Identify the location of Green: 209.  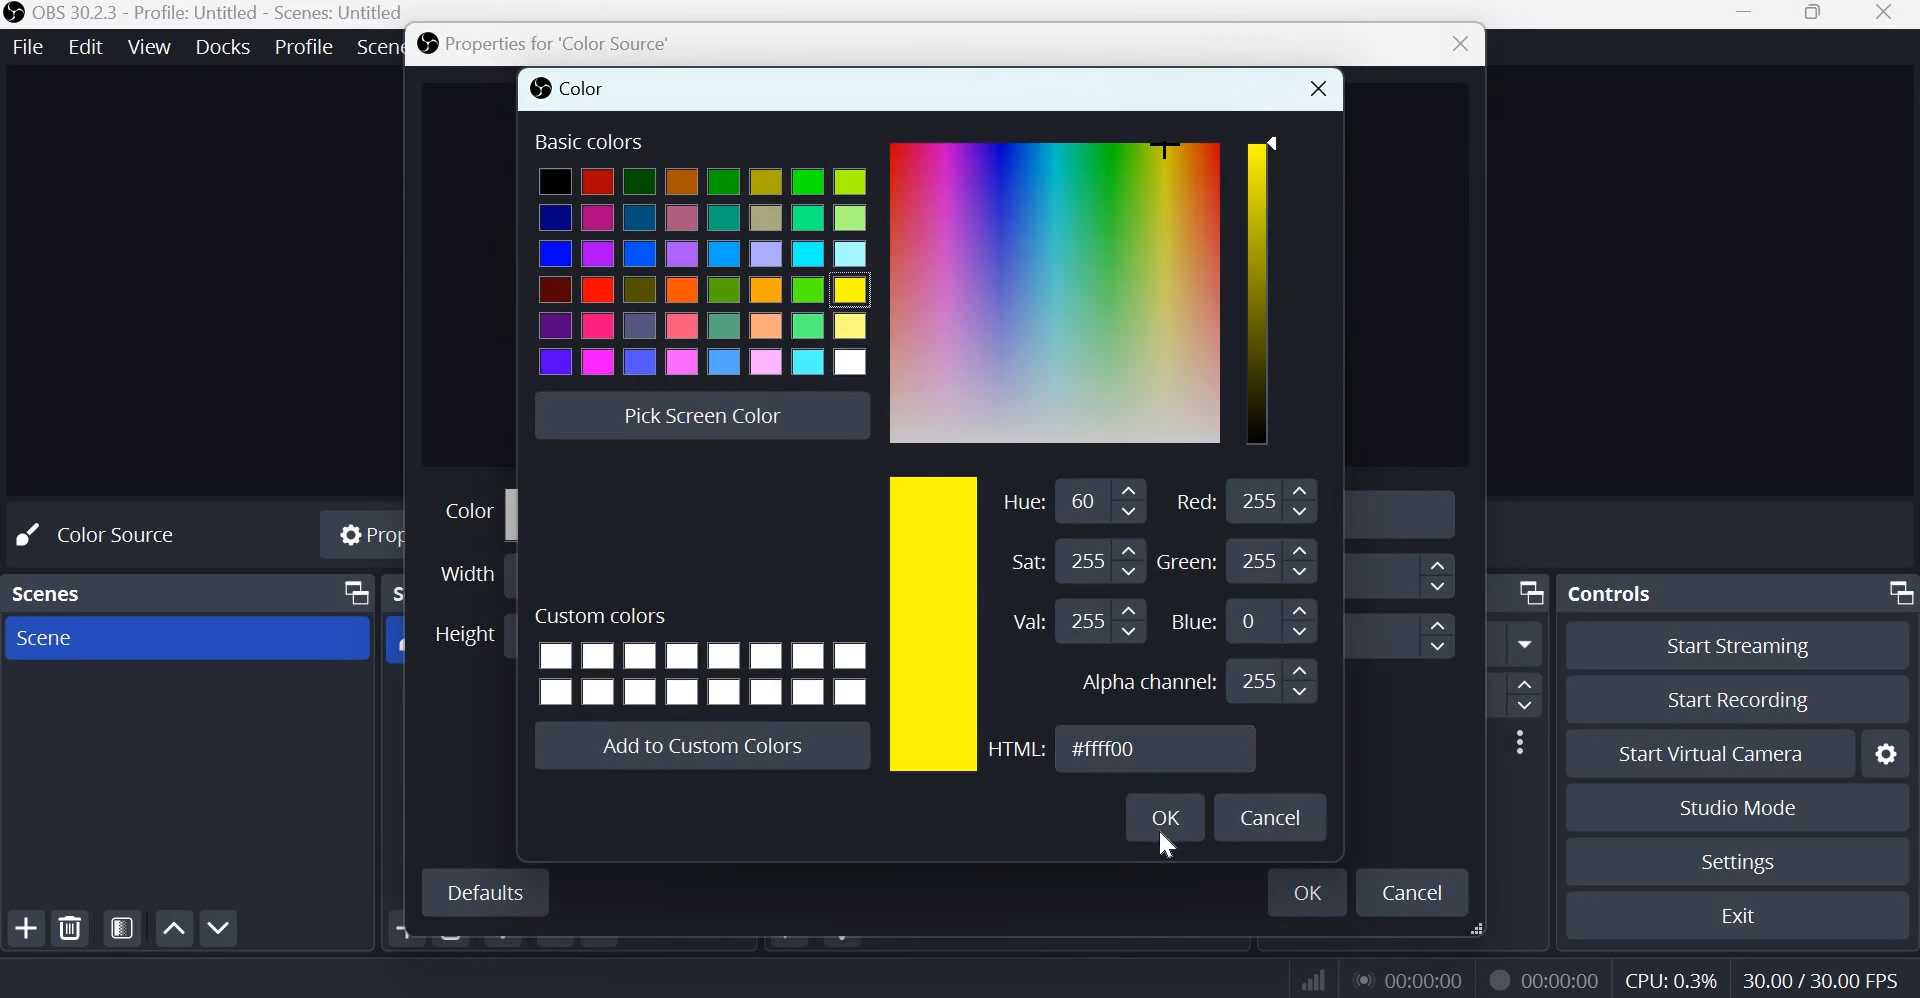
(1186, 563).